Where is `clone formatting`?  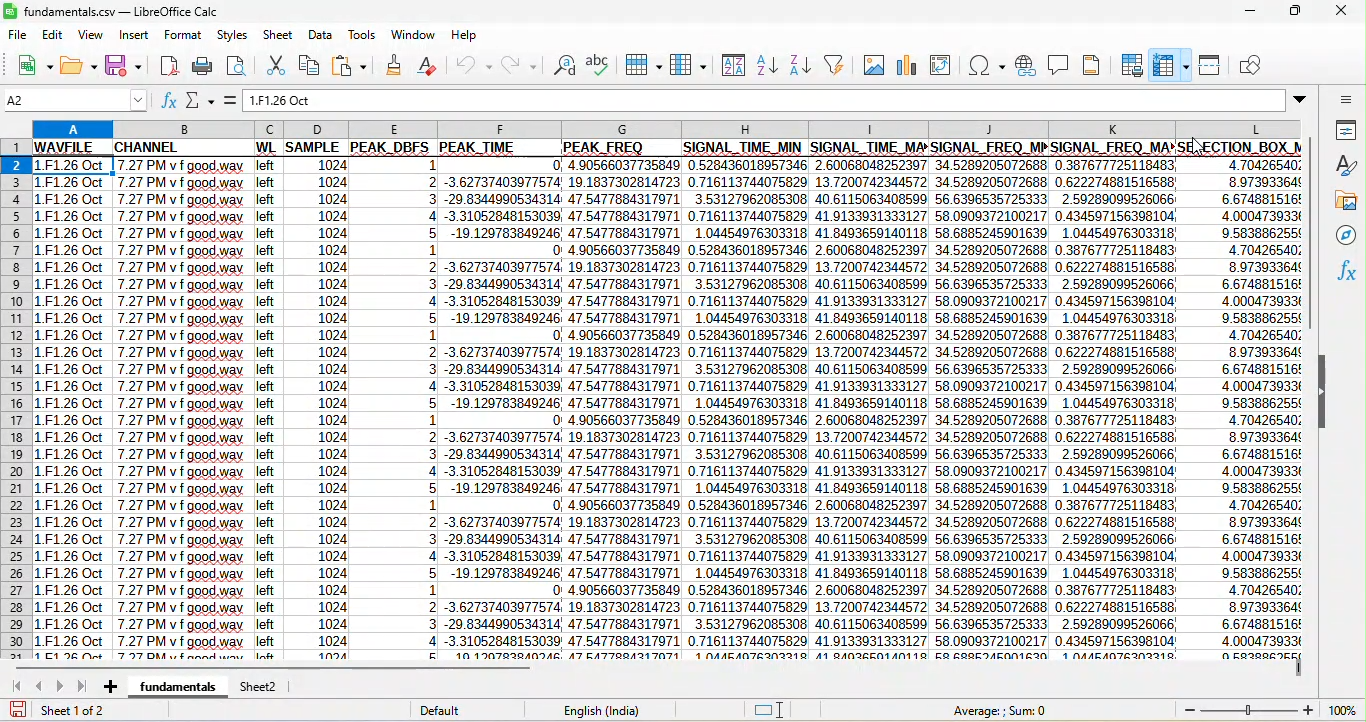 clone formatting is located at coordinates (394, 65).